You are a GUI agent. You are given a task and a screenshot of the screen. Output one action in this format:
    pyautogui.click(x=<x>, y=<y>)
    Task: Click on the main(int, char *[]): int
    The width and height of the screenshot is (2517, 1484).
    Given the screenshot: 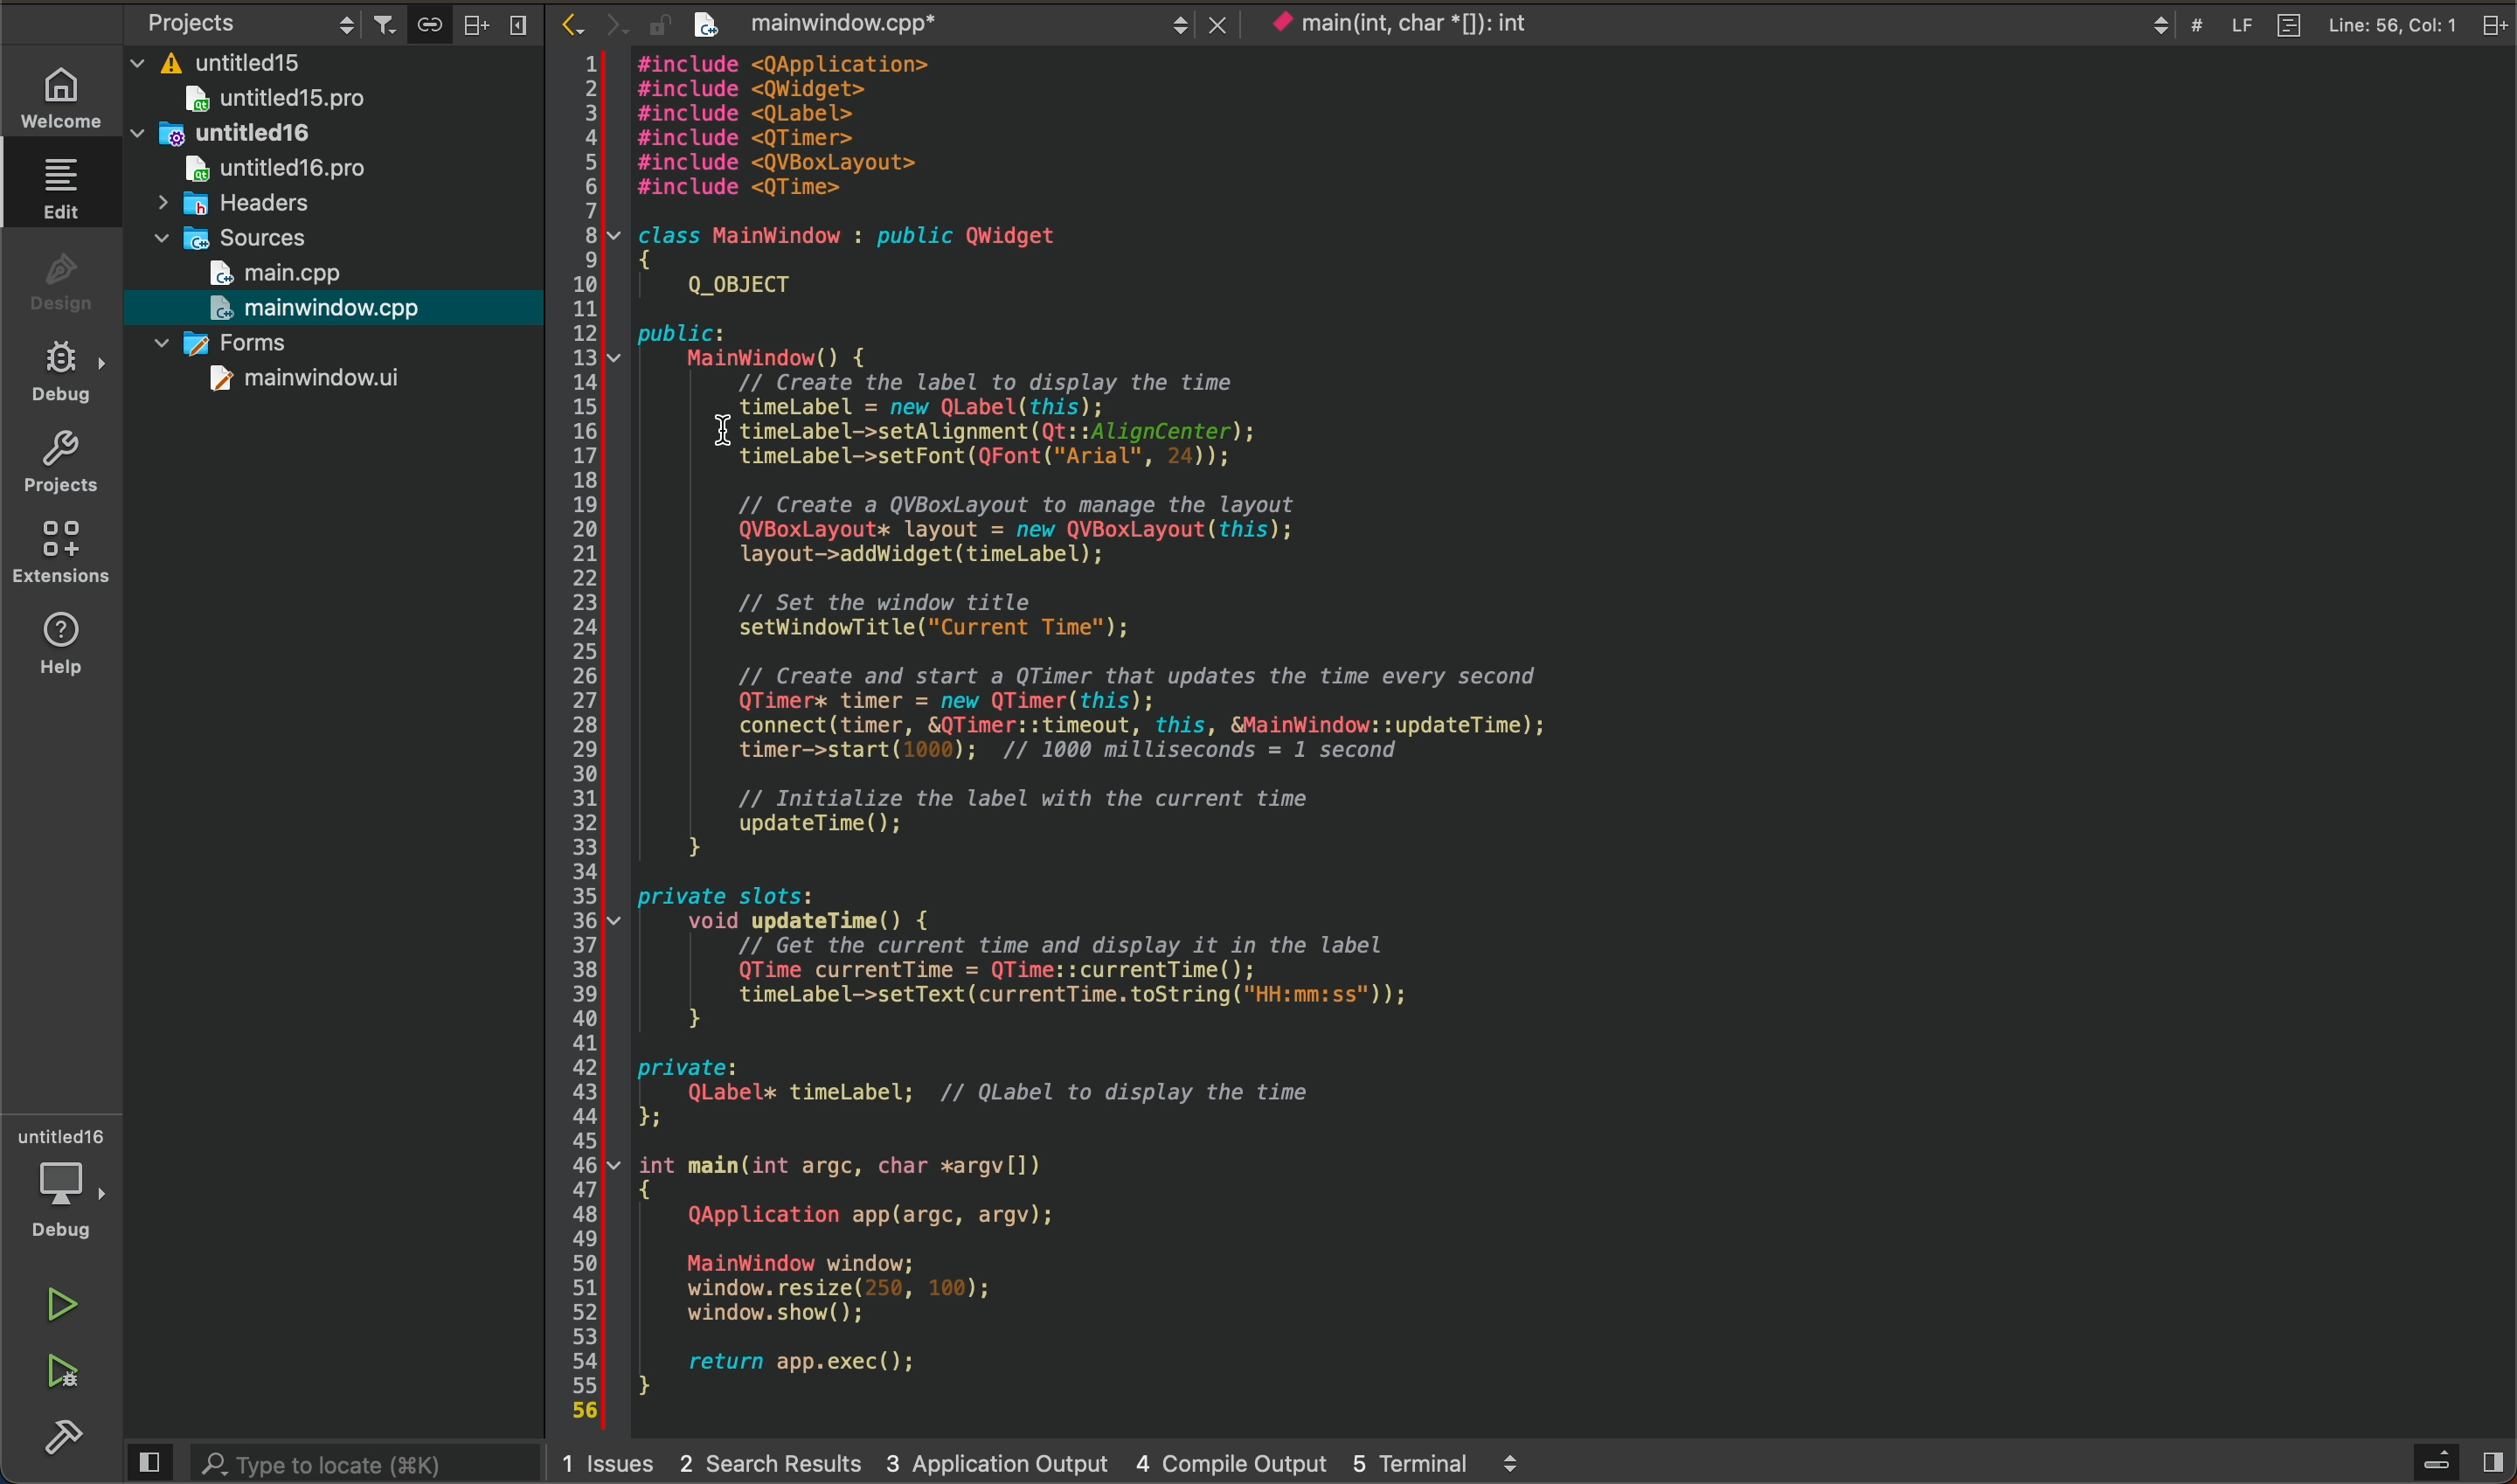 What is the action you would take?
    pyautogui.click(x=1721, y=23)
    